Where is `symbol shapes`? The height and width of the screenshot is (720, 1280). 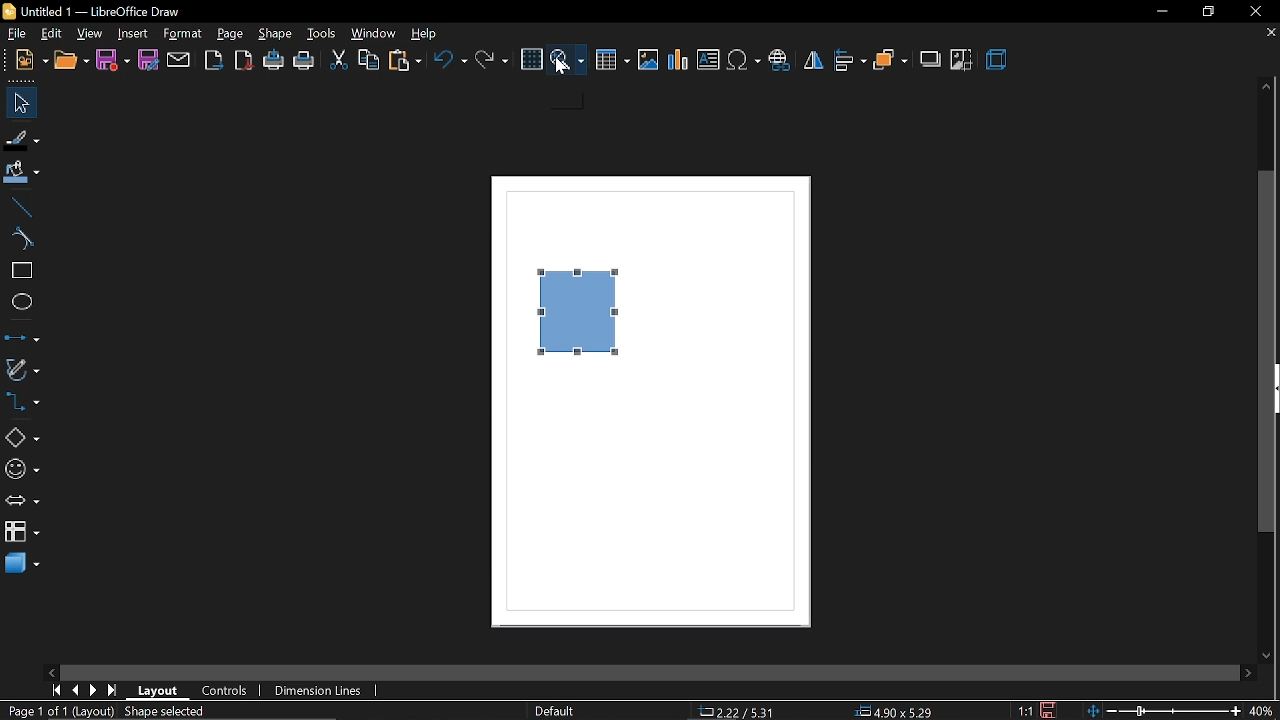 symbol shapes is located at coordinates (21, 471).